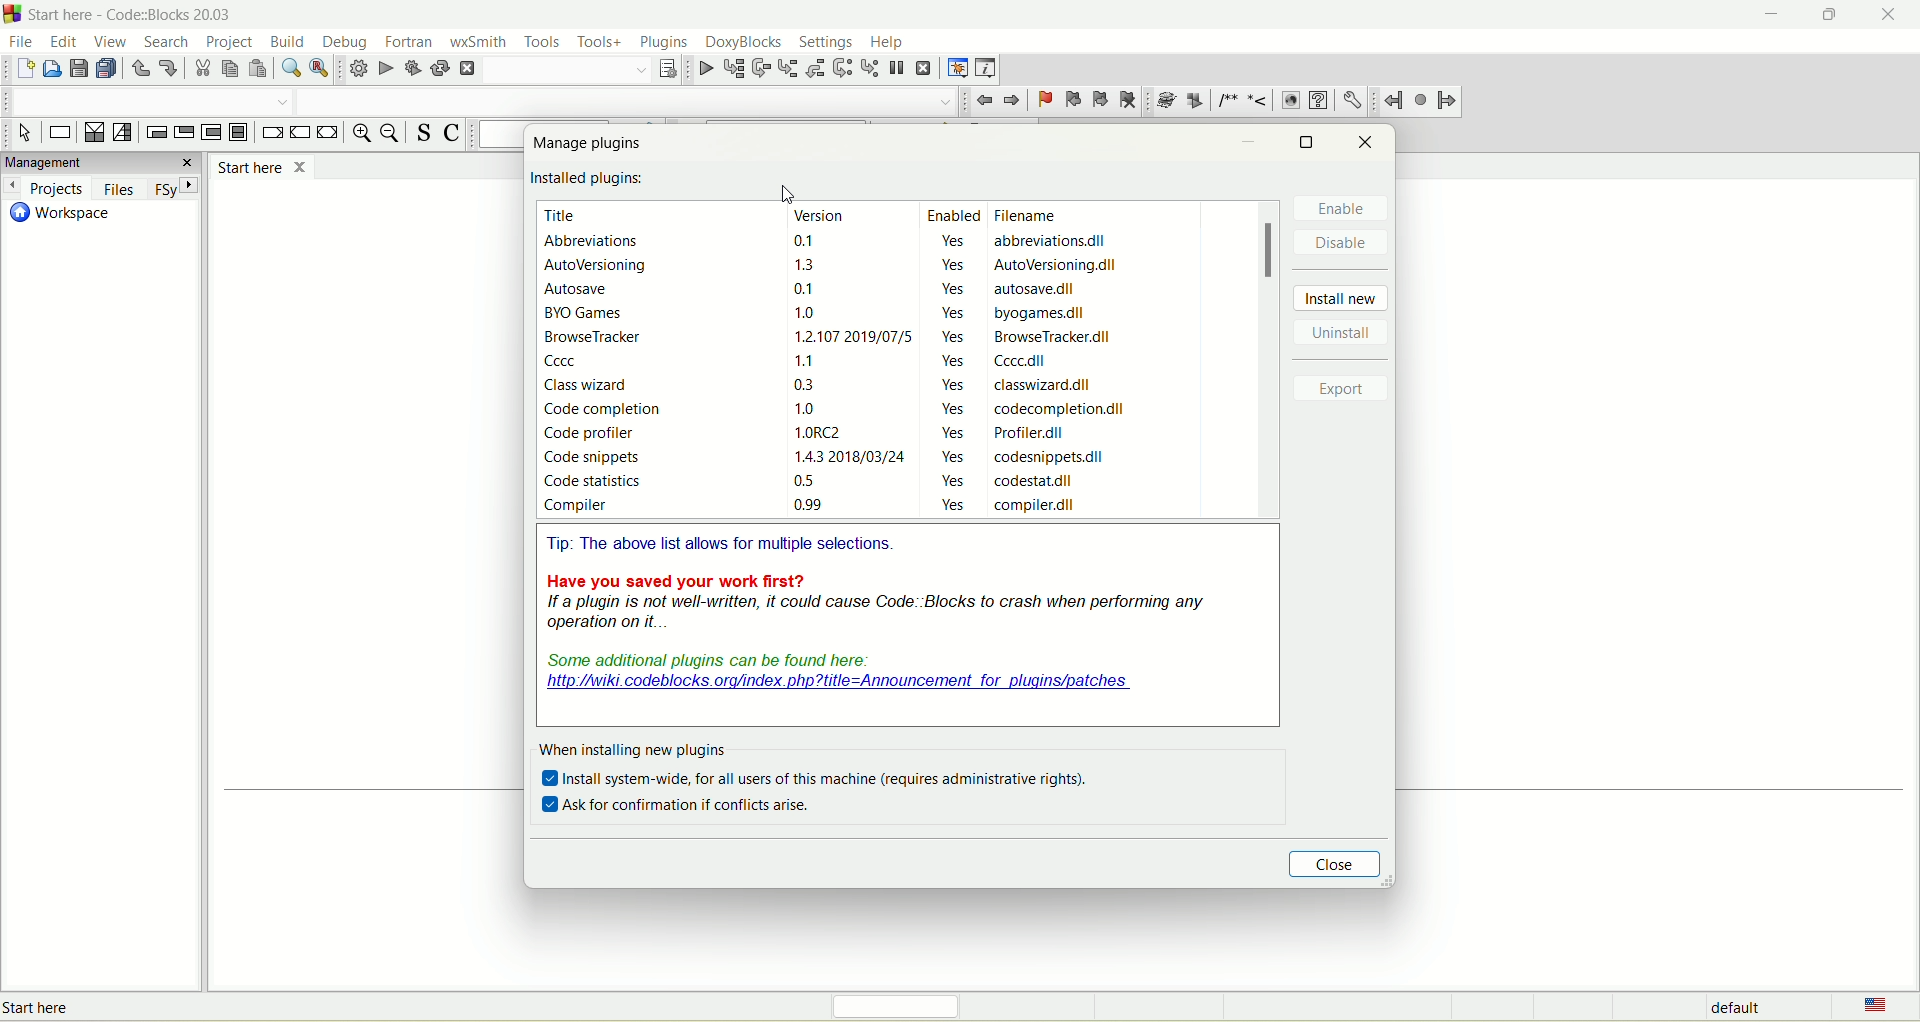  I want to click on ‘Code statistics 05 Yes  codestatdll, so click(817, 483).